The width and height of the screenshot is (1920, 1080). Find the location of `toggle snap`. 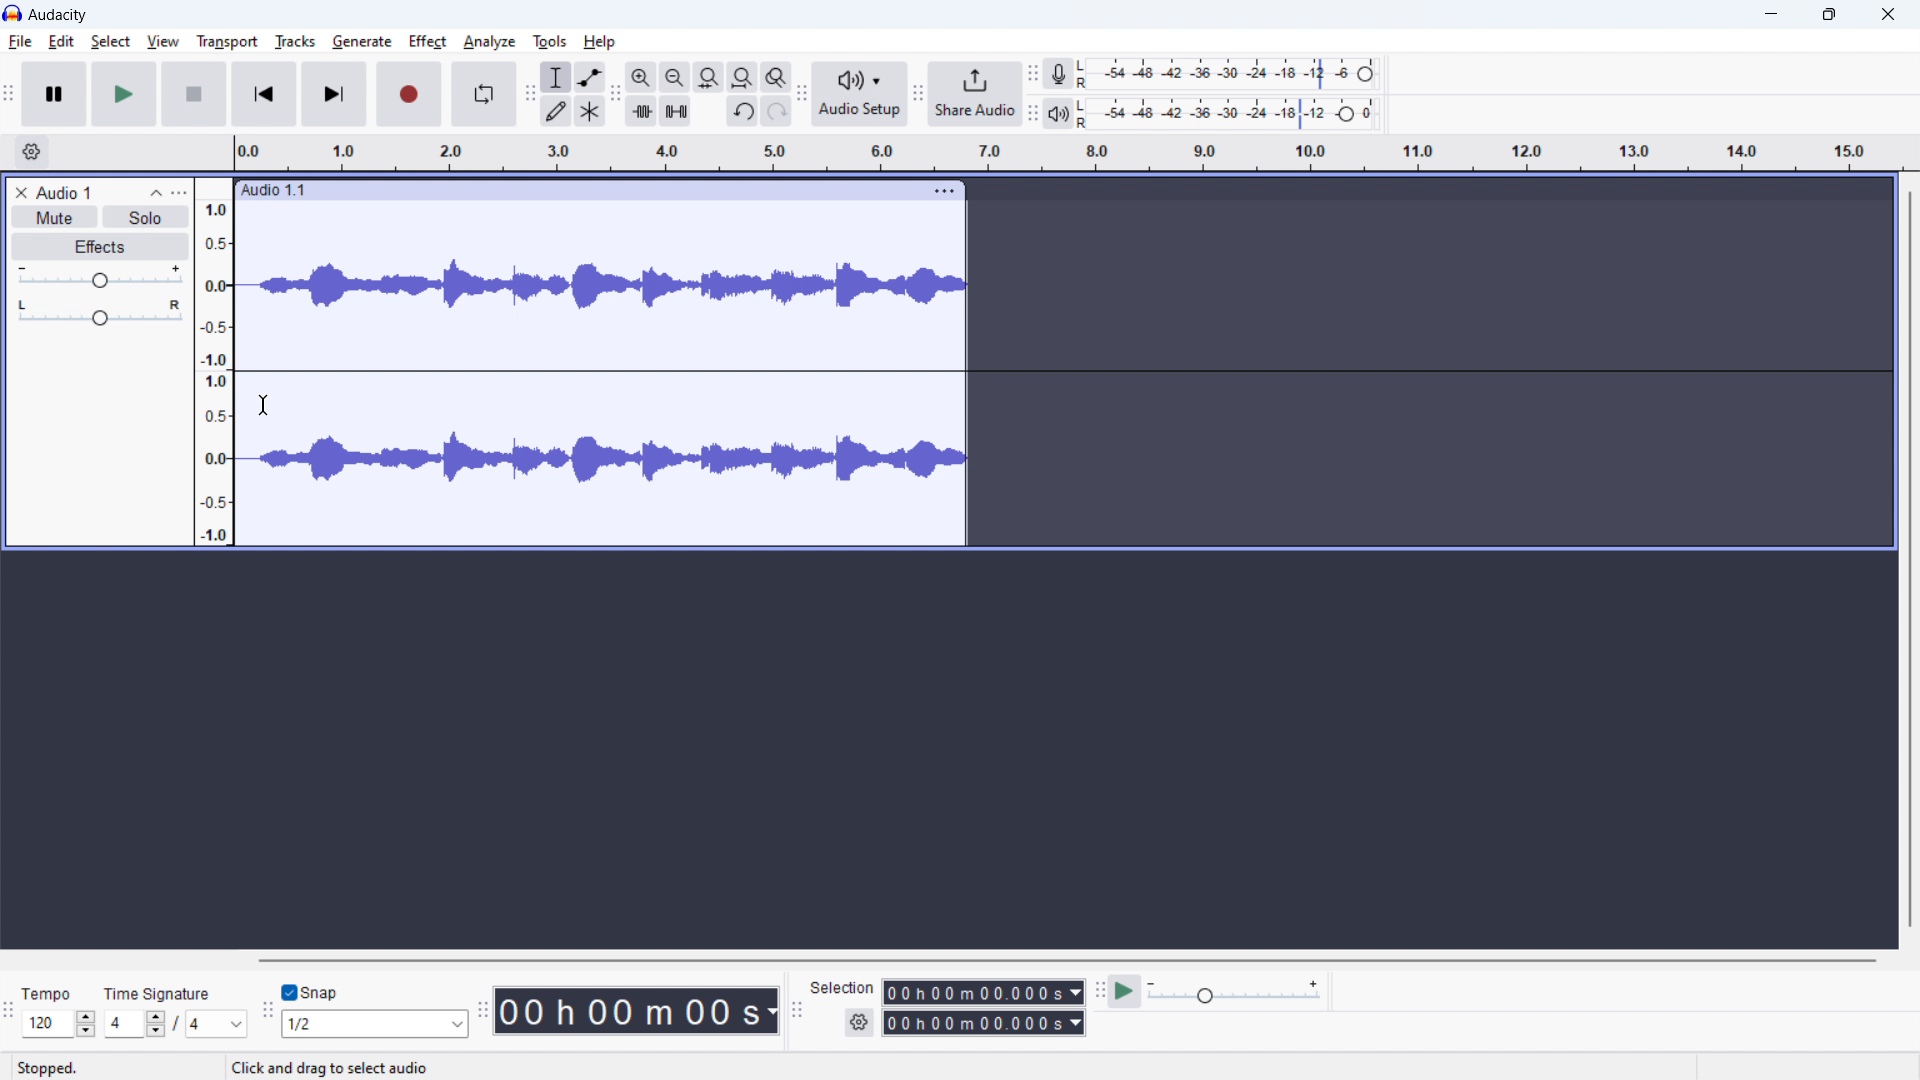

toggle snap is located at coordinates (317, 992).